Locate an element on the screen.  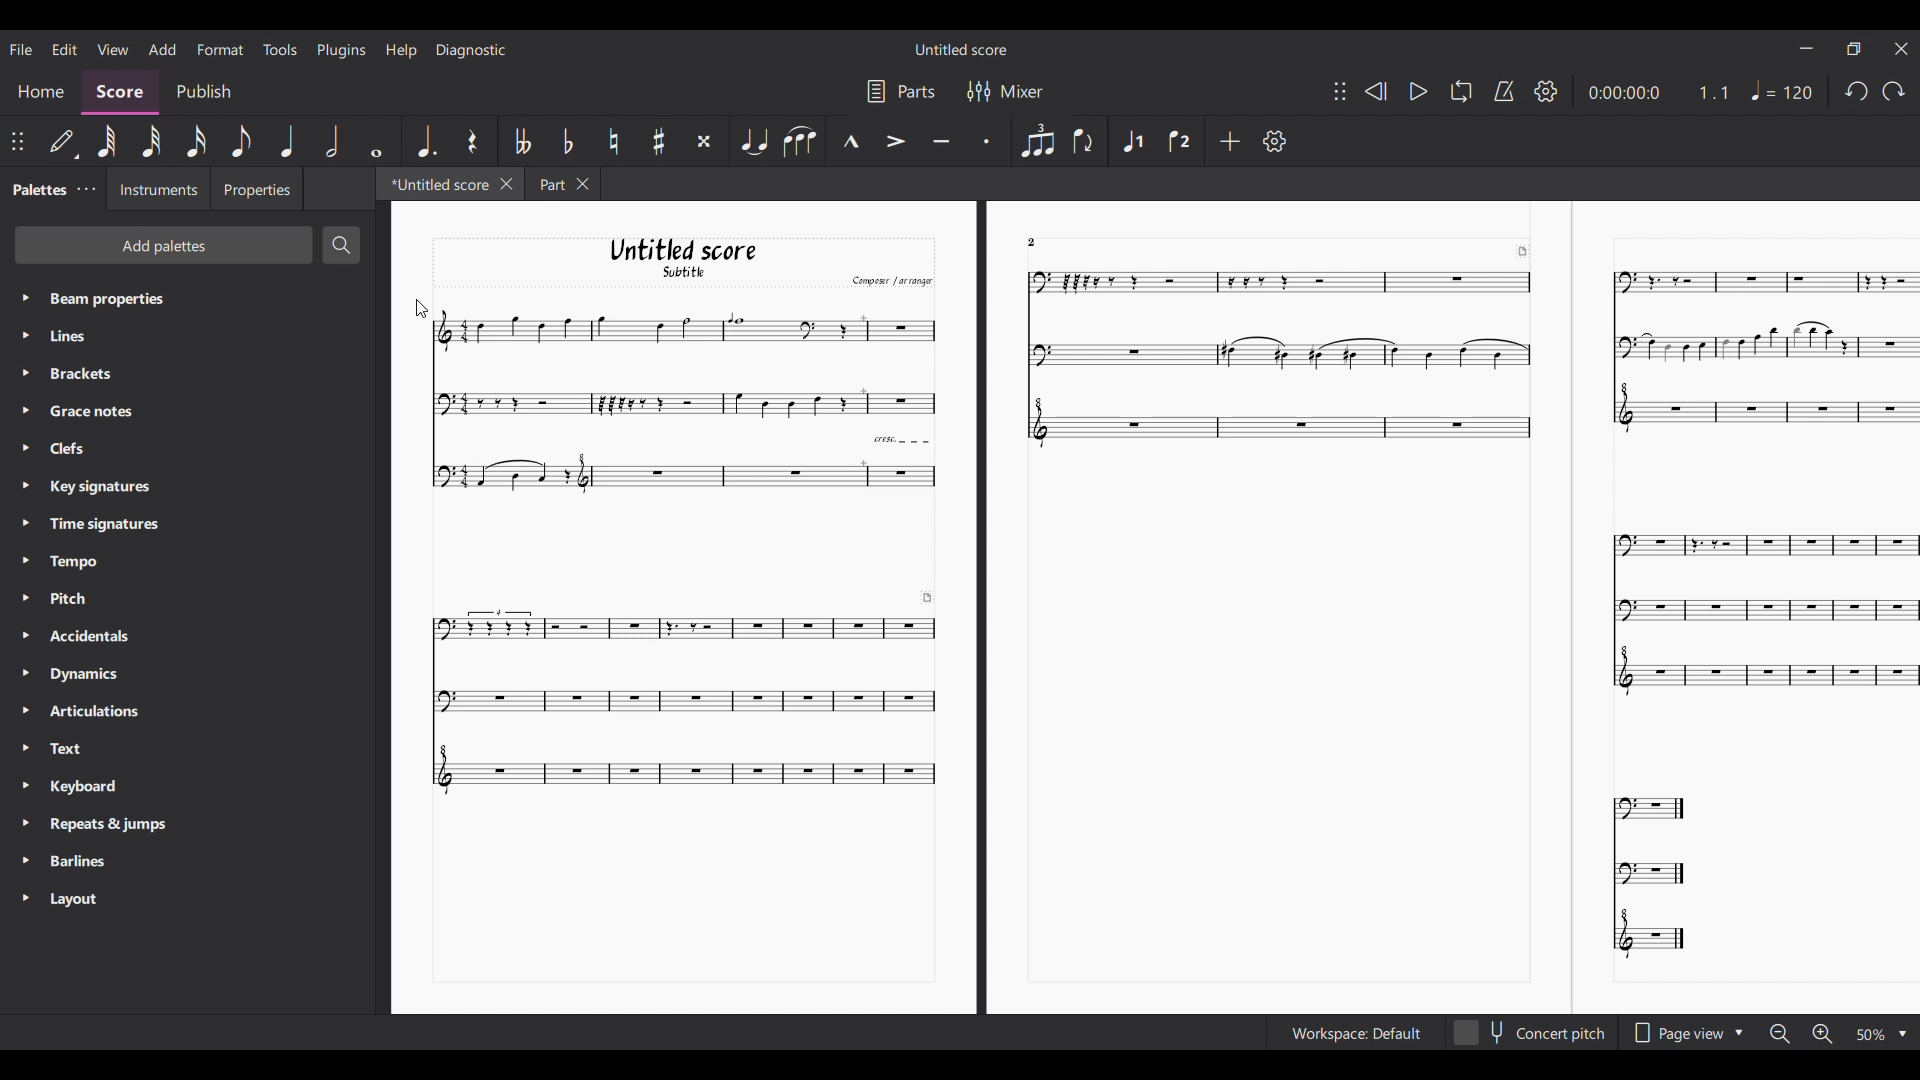
 is located at coordinates (23, 528).